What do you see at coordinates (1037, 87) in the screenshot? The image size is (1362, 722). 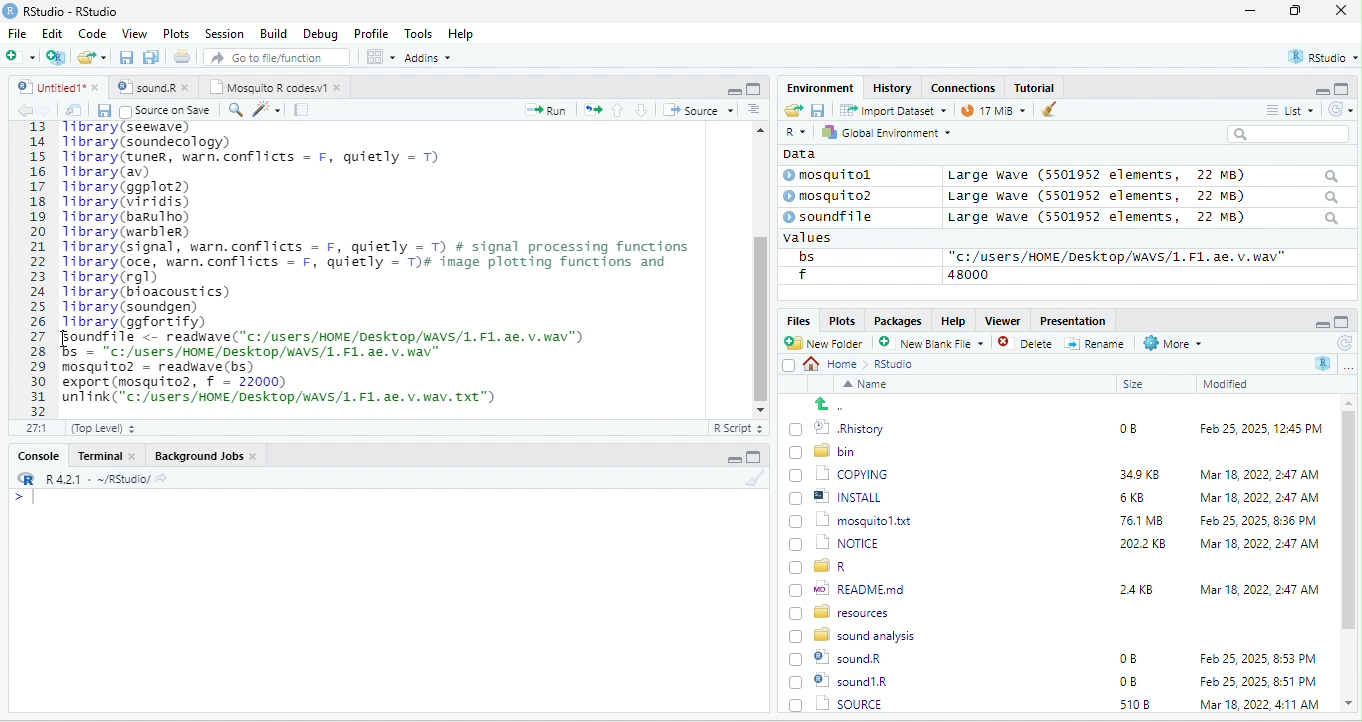 I see `Tutorial` at bounding box center [1037, 87].